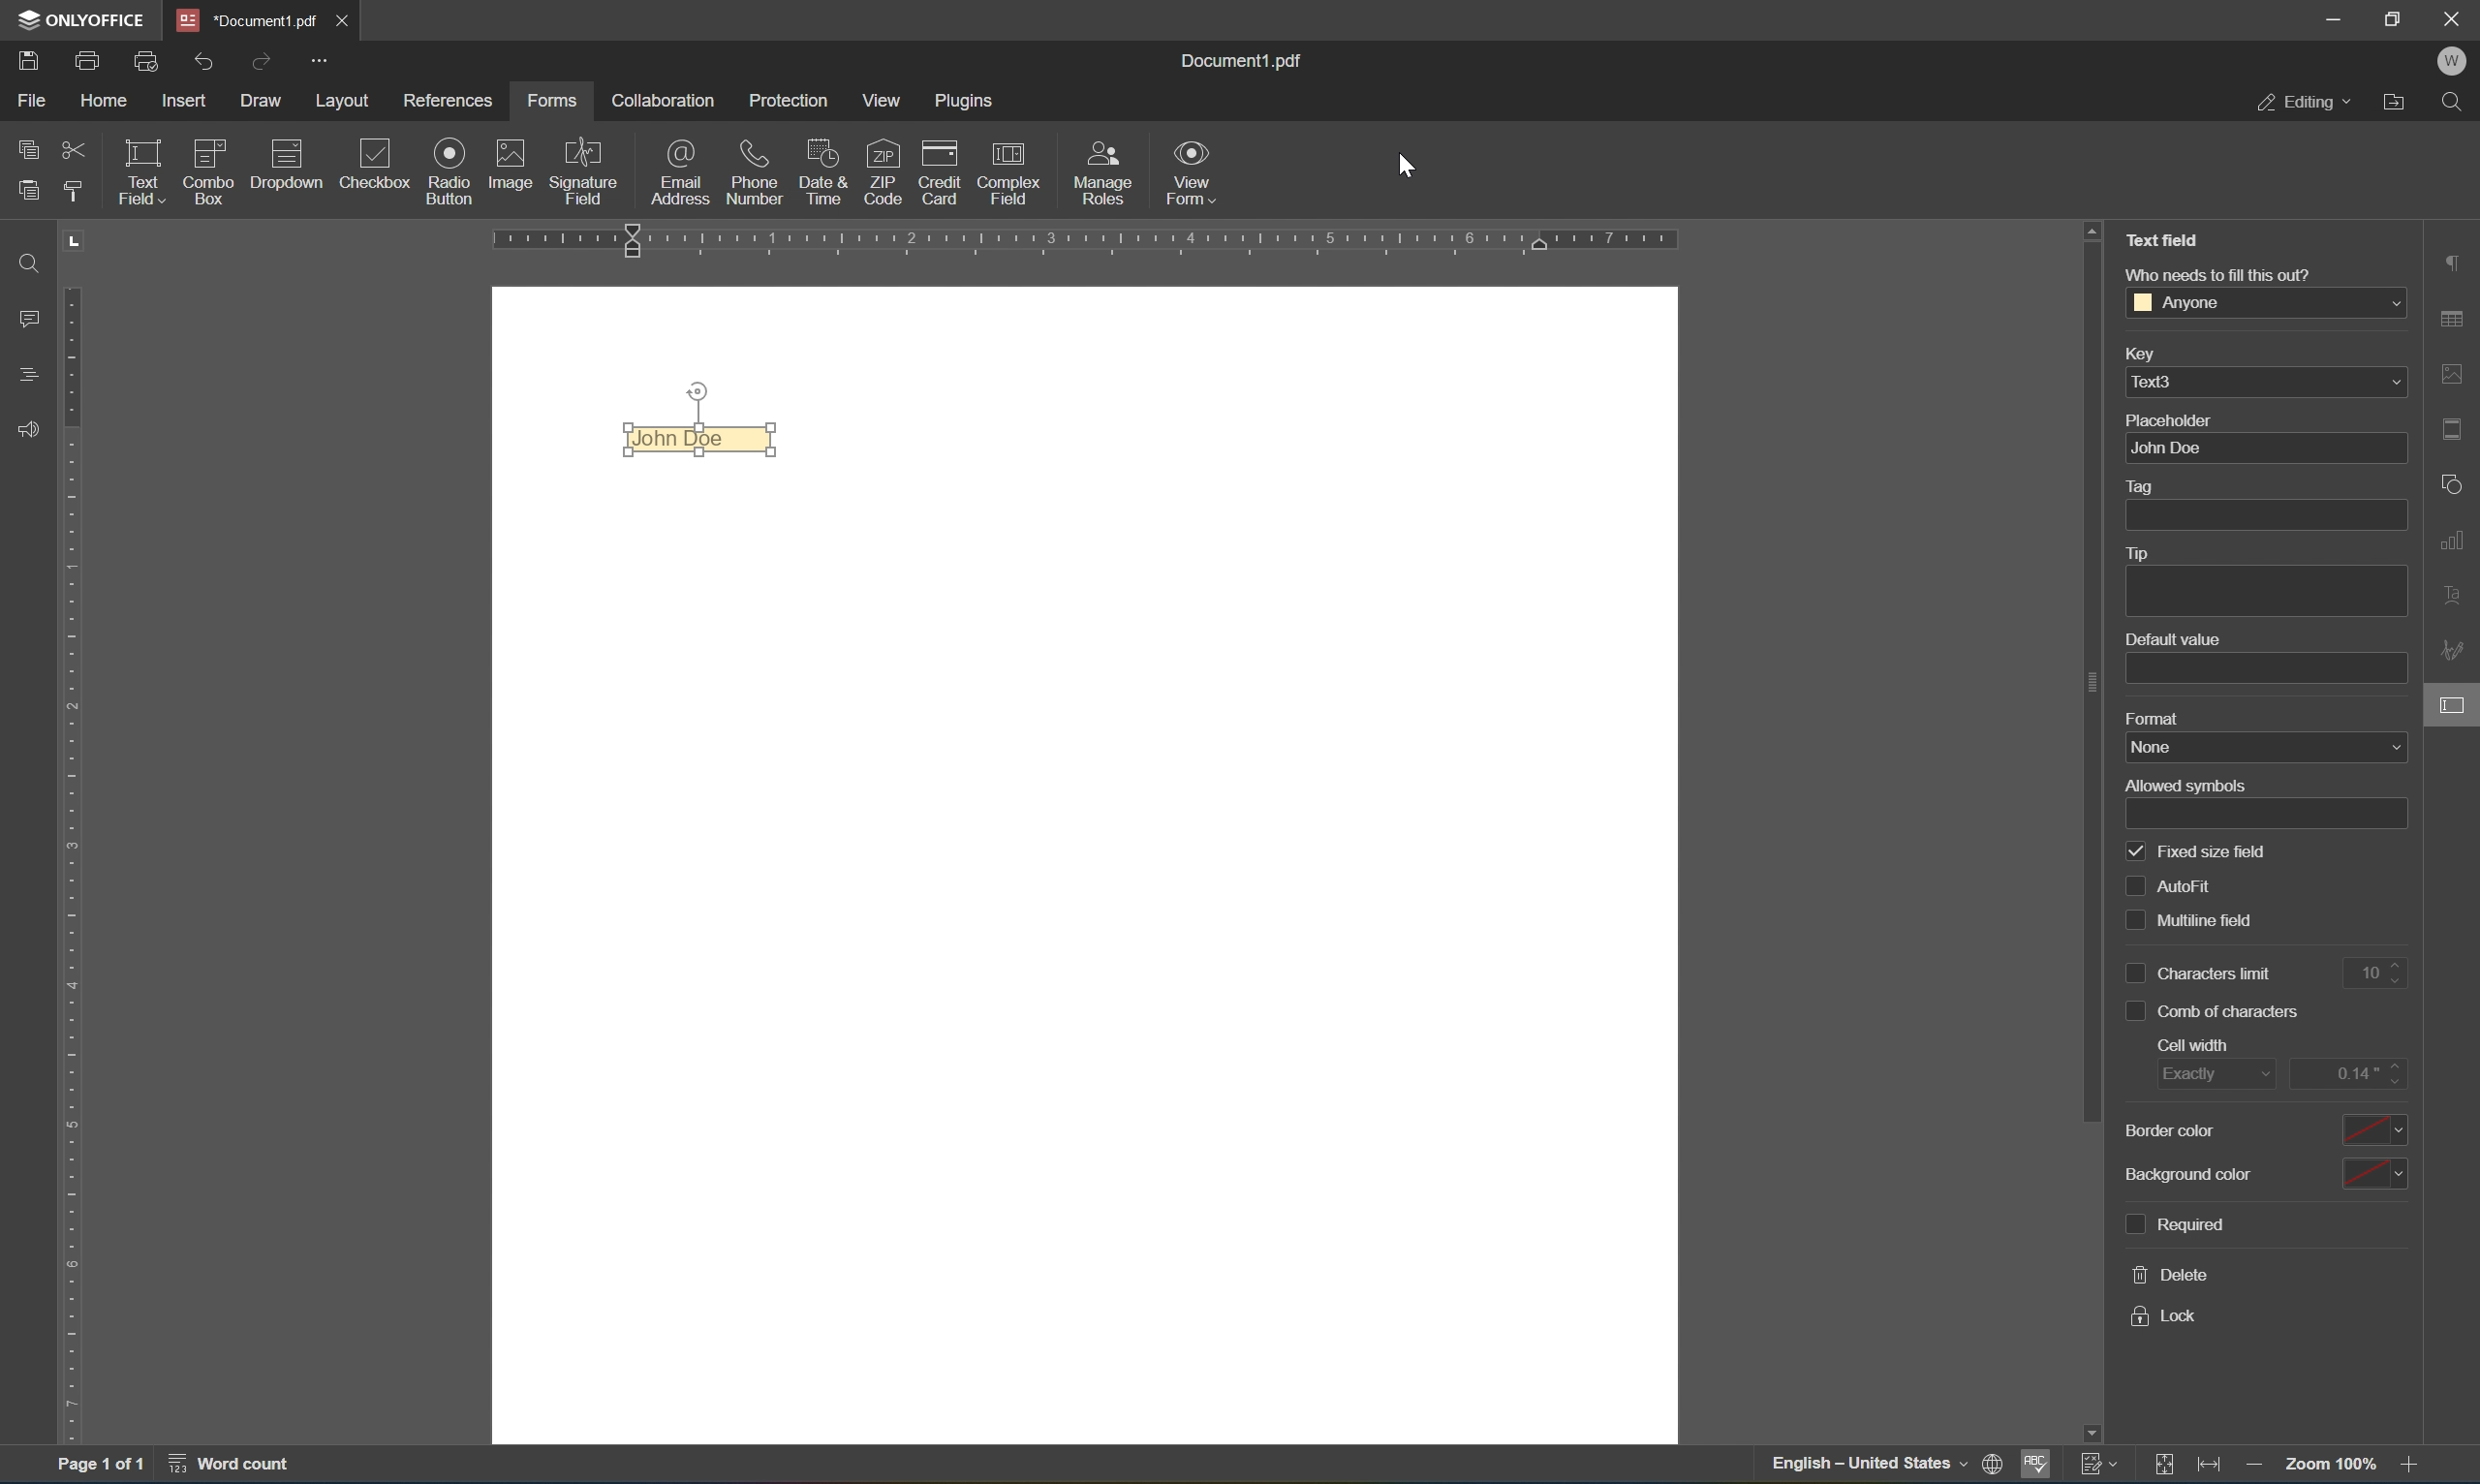 The image size is (2480, 1484). Describe the element at coordinates (253, 200) in the screenshot. I see `insert fixed text field` at that location.